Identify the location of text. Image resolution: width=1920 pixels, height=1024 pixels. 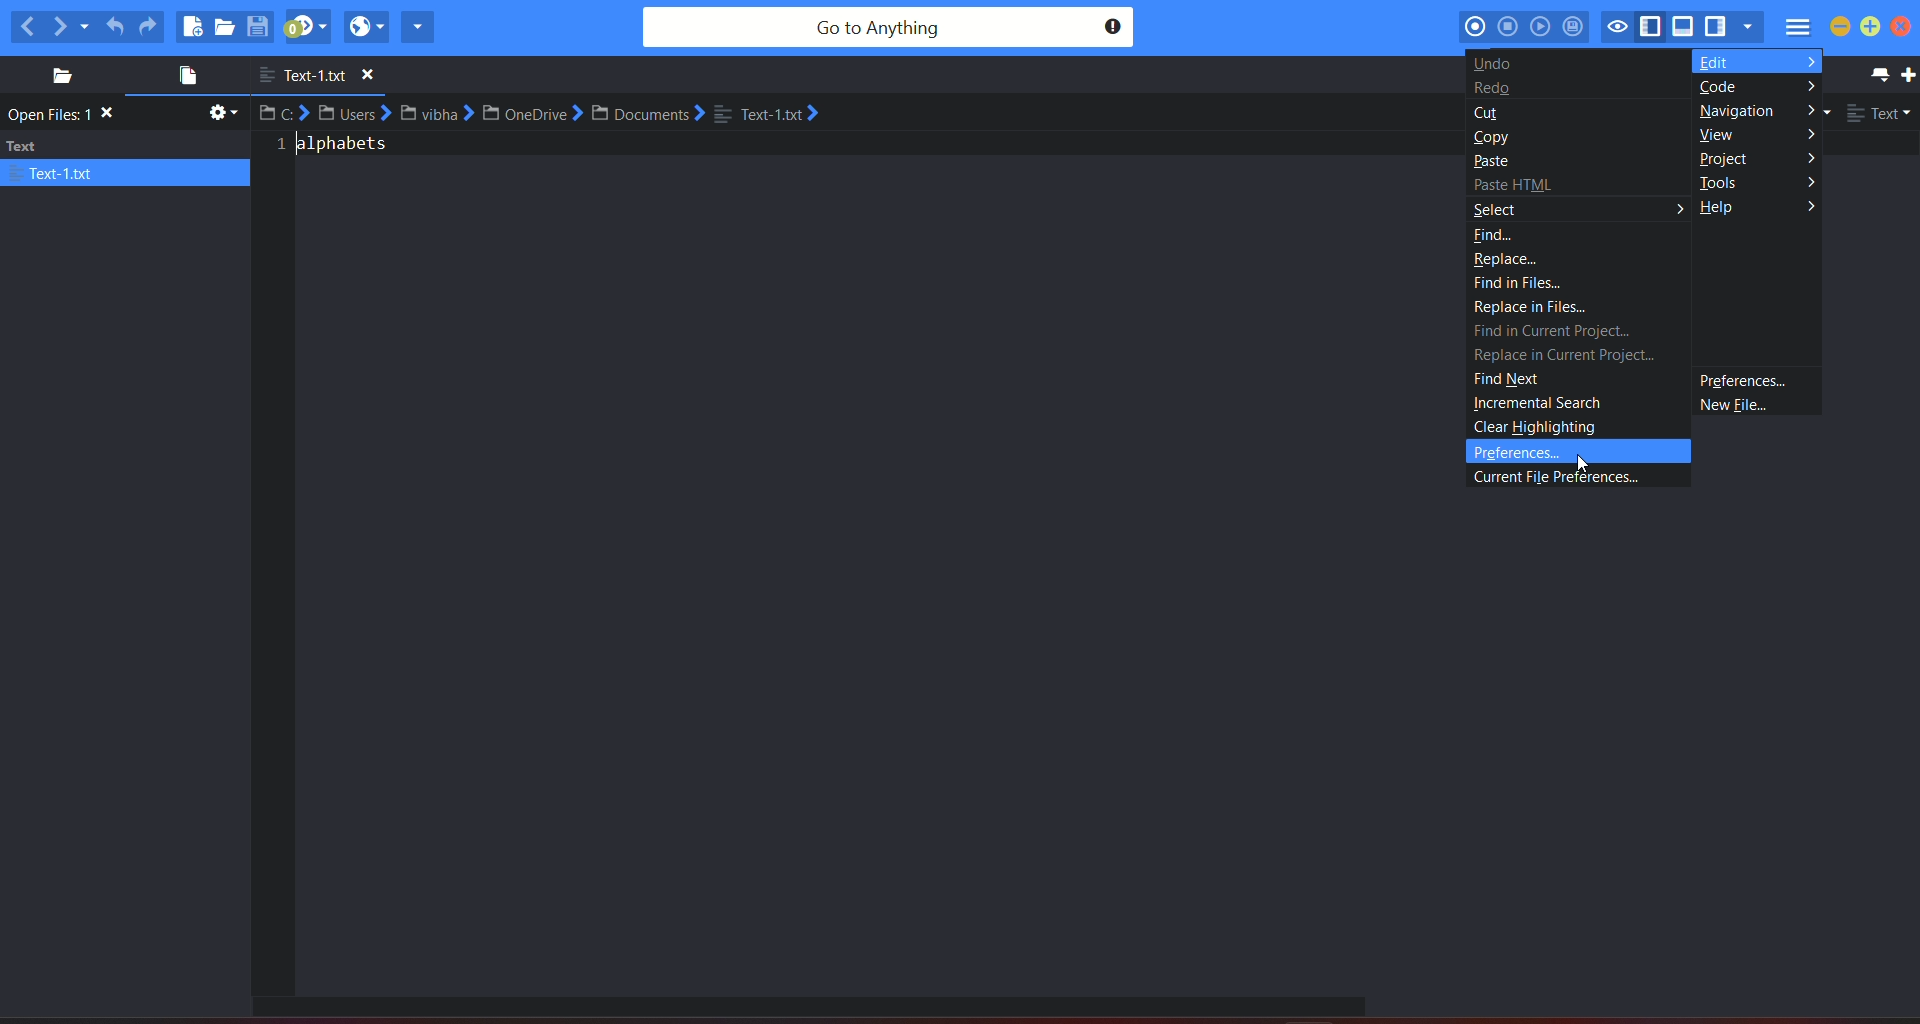
(338, 151).